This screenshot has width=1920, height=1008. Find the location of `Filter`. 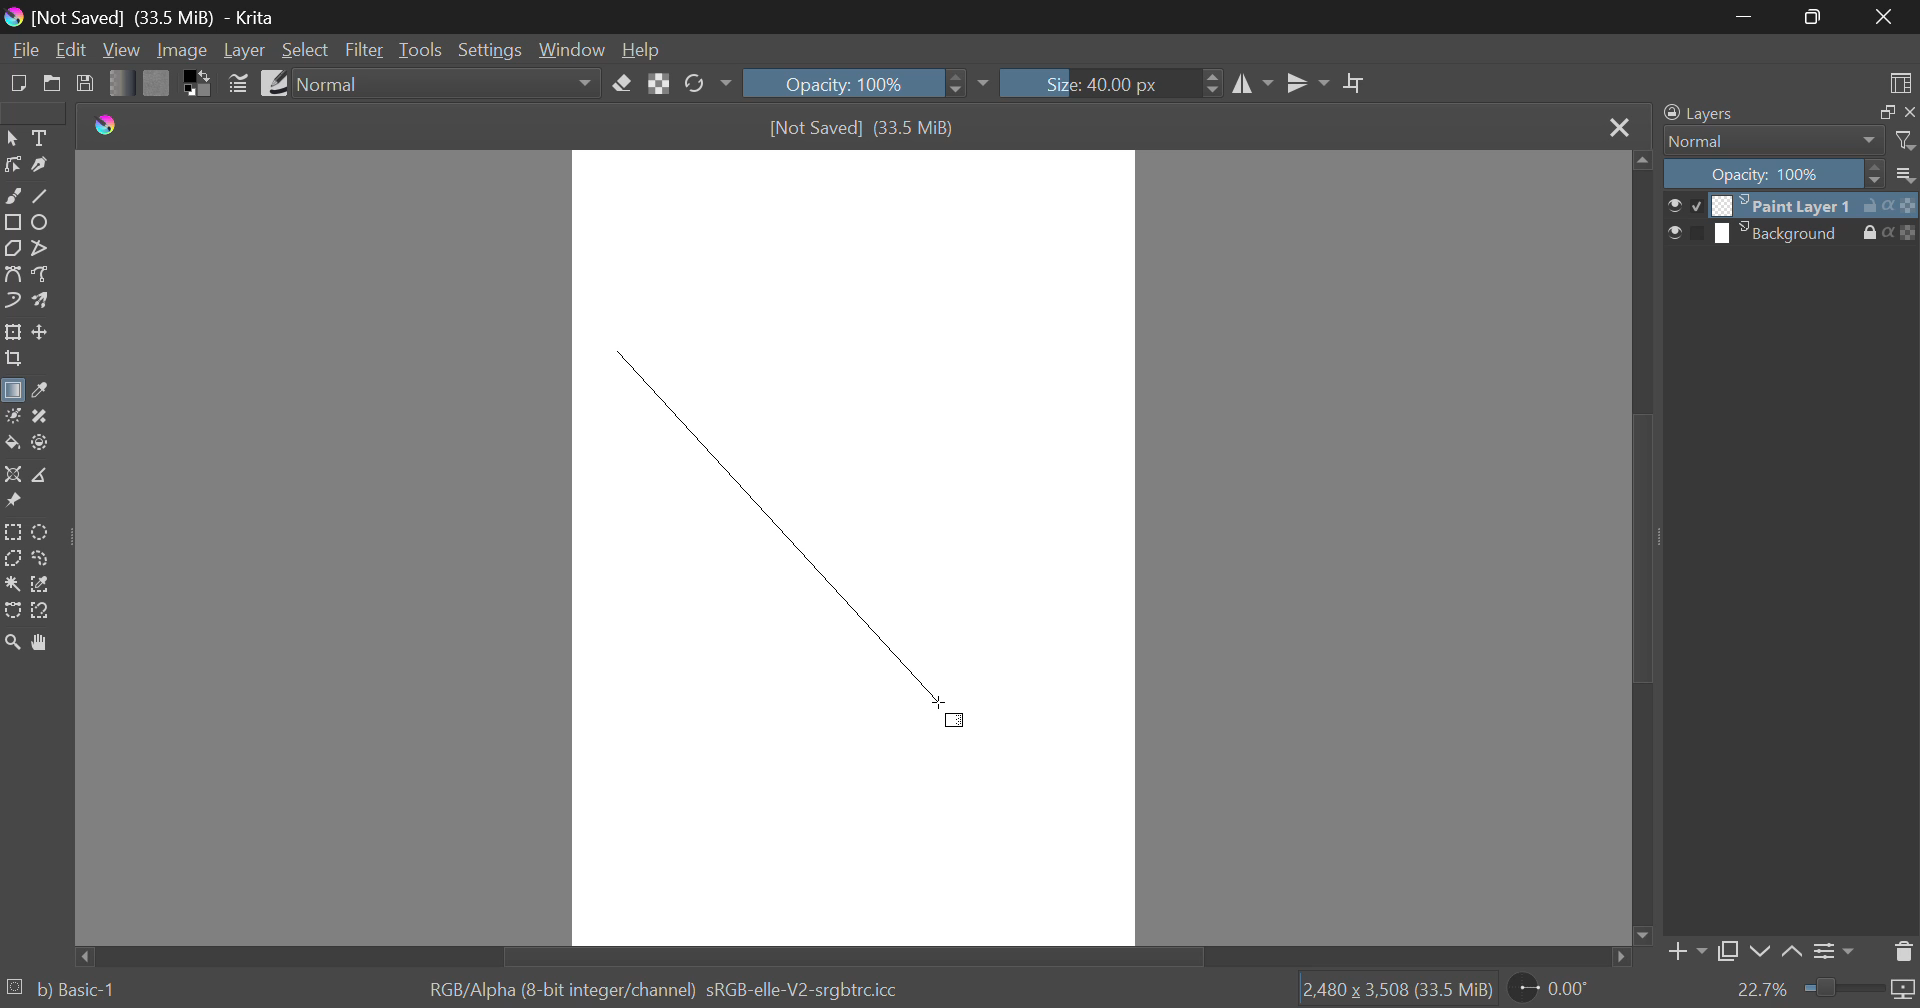

Filter is located at coordinates (366, 50).